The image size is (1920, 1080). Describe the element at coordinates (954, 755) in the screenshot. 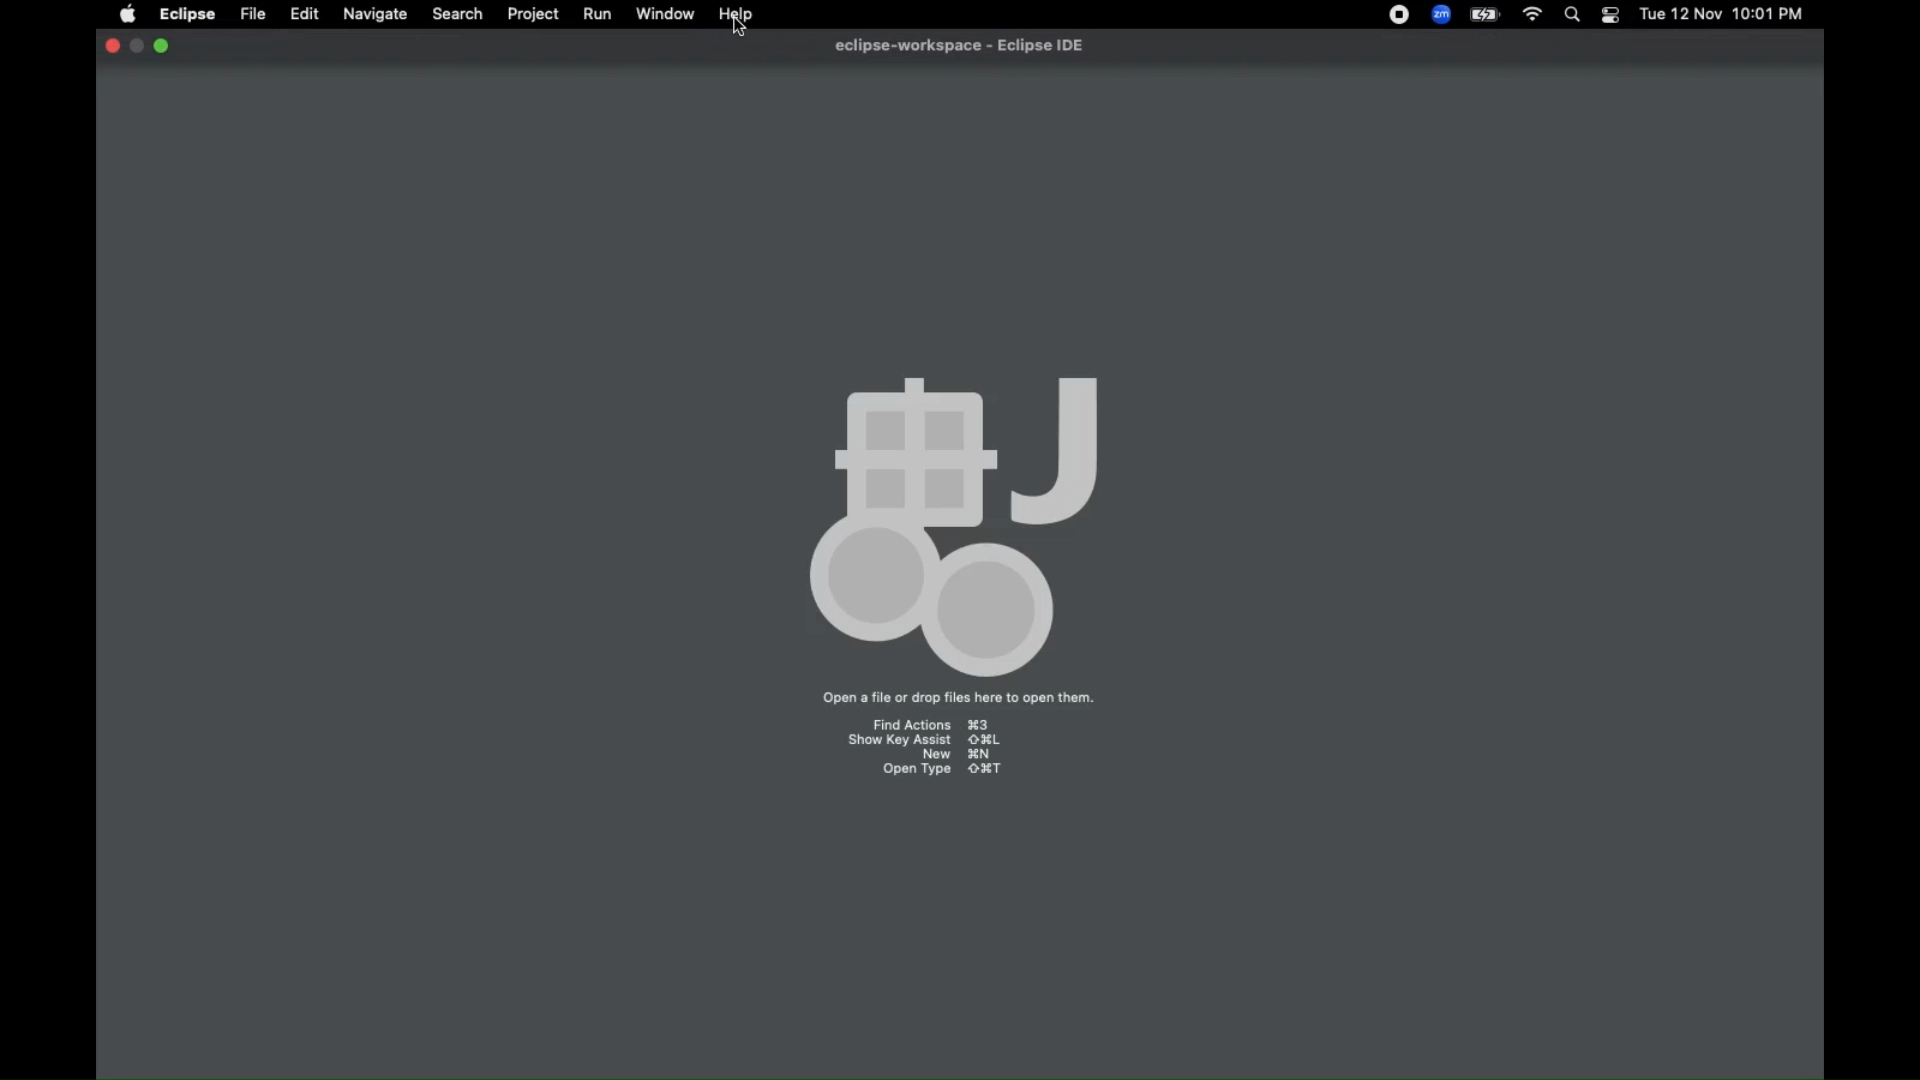

I see `new ` at that location.